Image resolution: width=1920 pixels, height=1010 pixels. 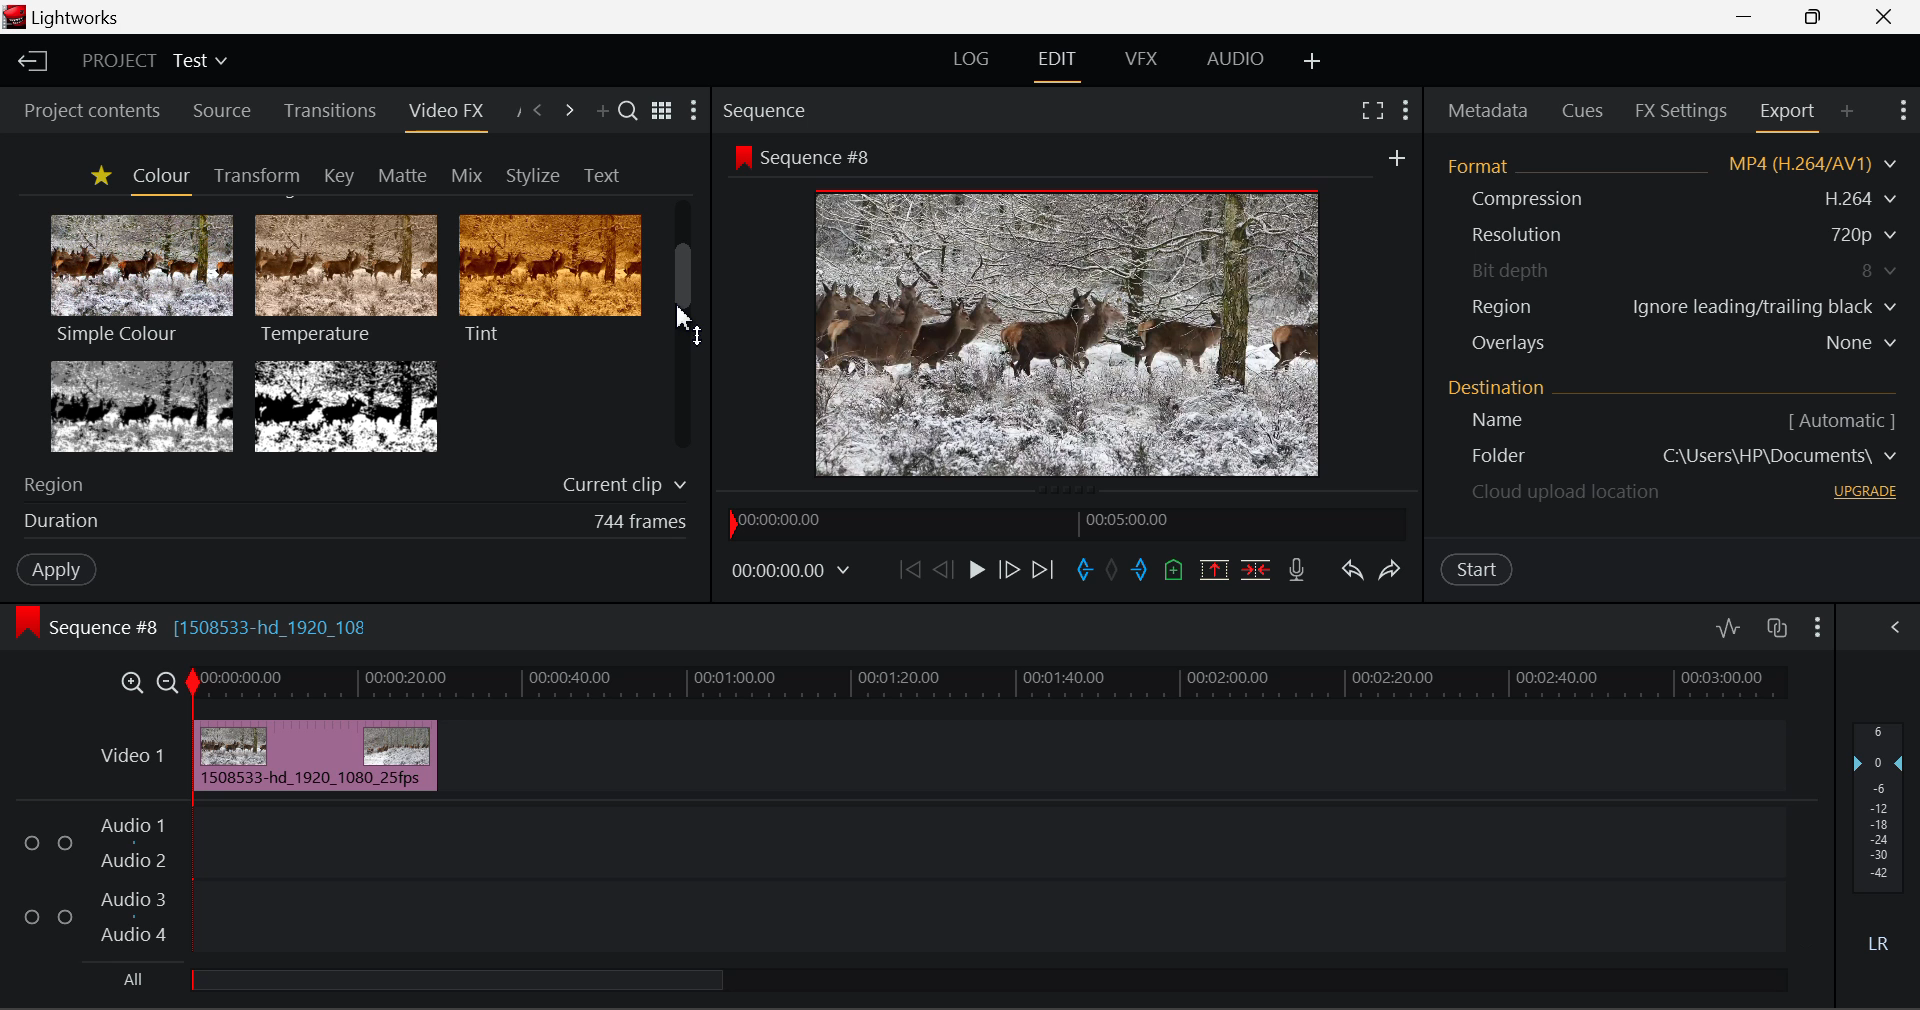 I want to click on Matte, so click(x=402, y=175).